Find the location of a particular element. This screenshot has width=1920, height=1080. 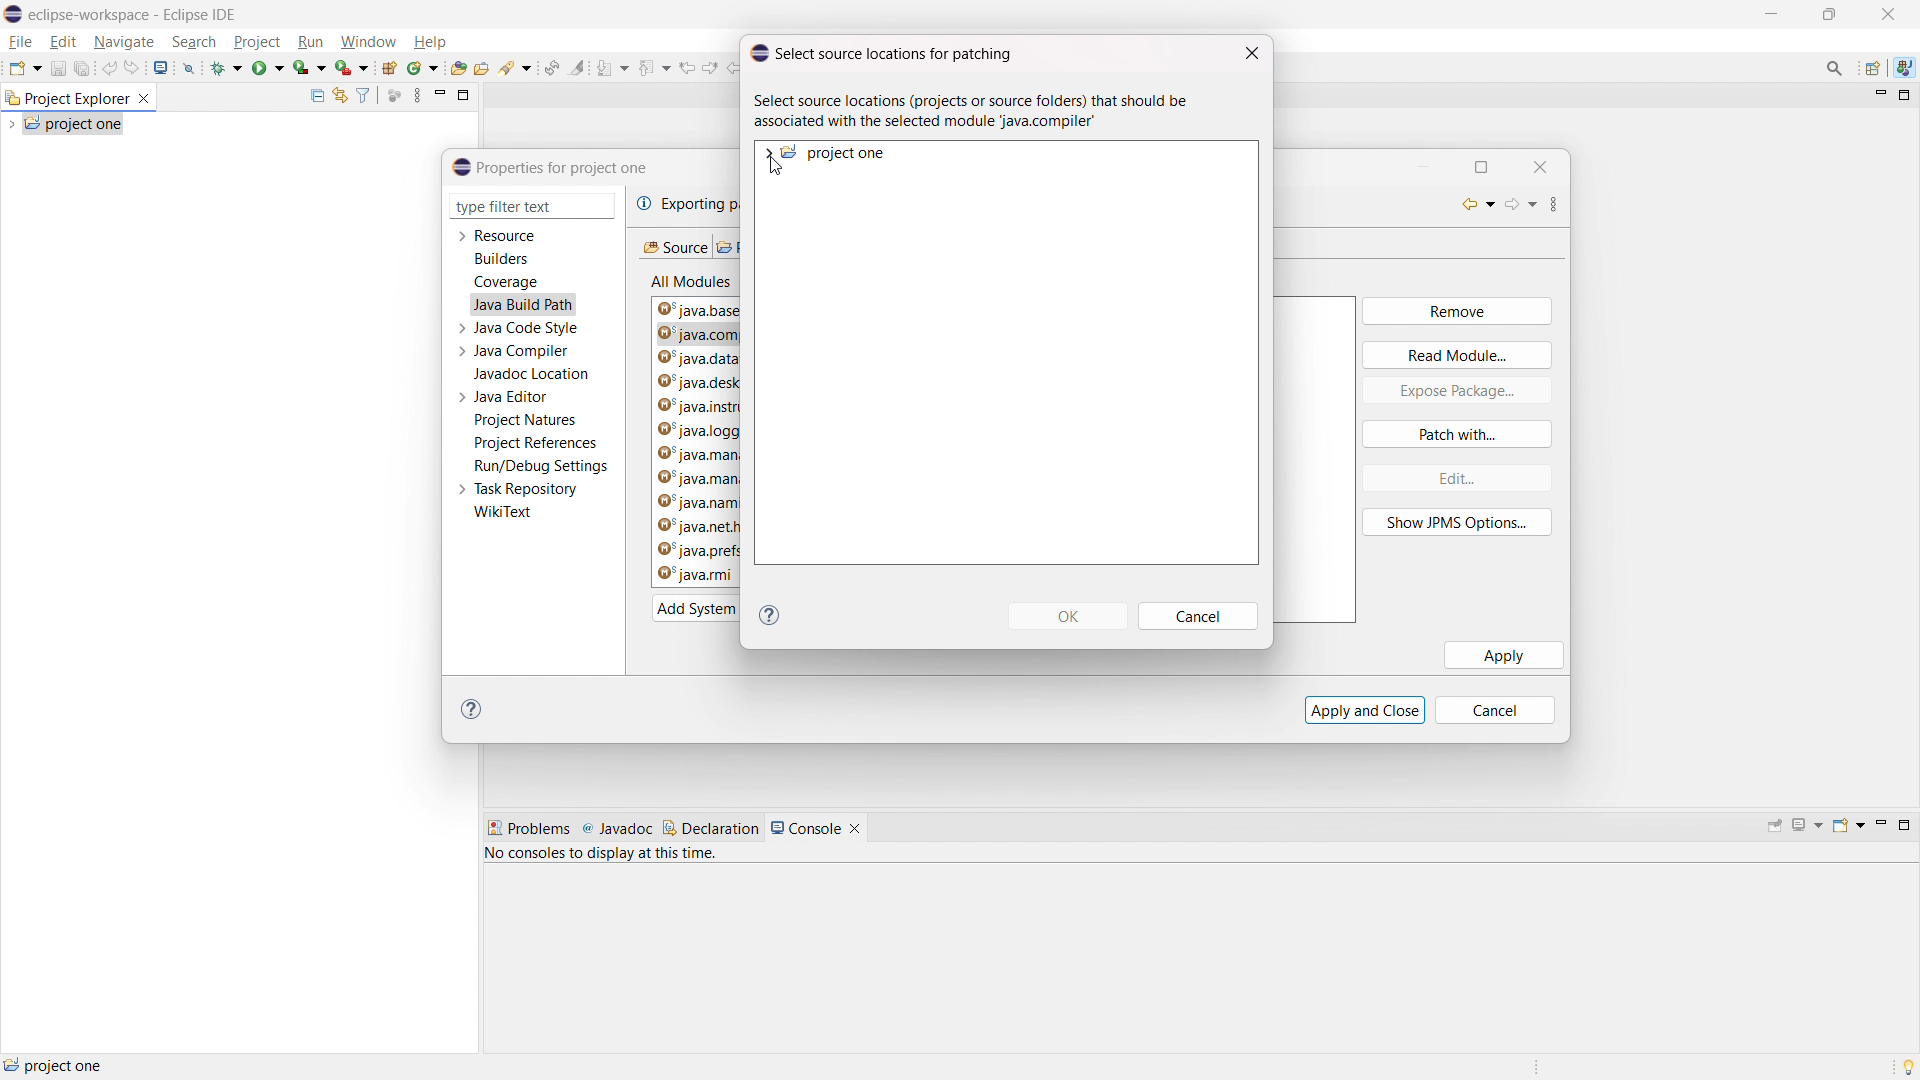

expose package is located at coordinates (1457, 391).